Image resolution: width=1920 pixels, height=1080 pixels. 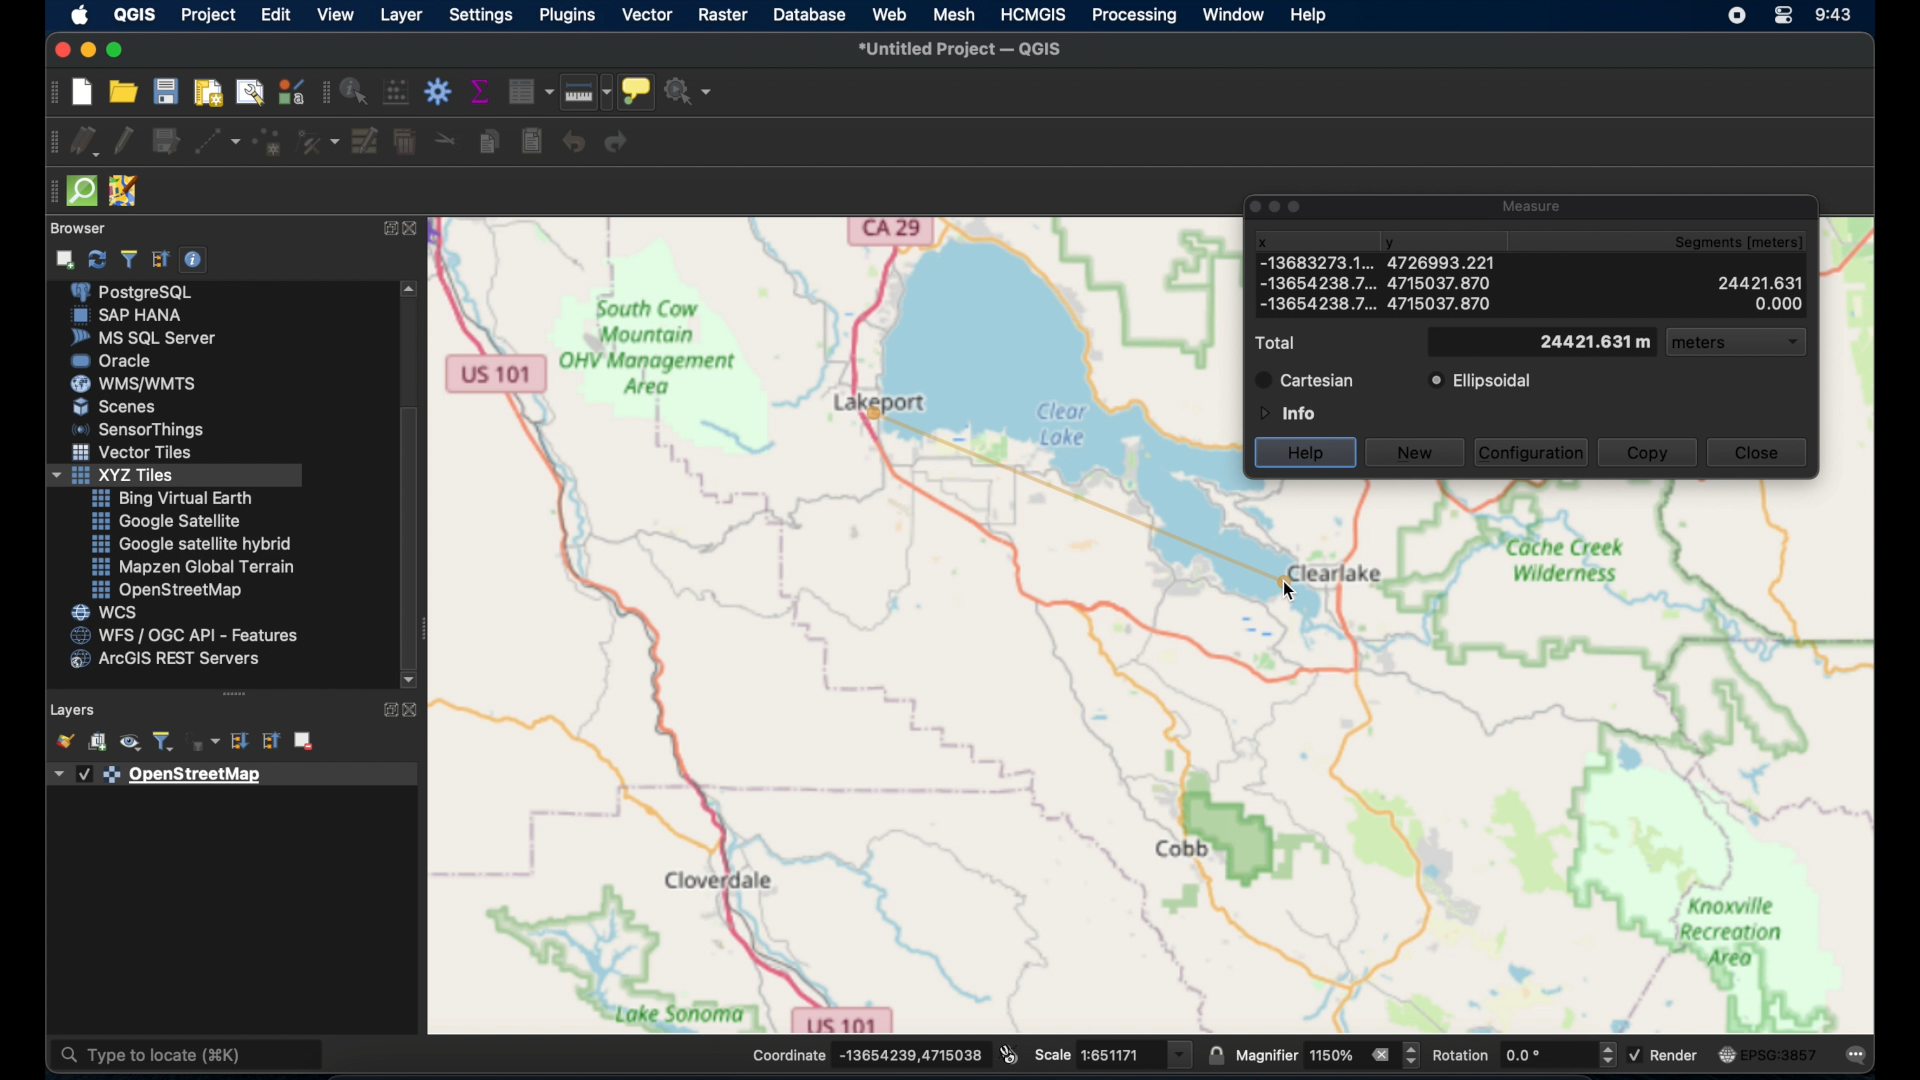 What do you see at coordinates (1648, 454) in the screenshot?
I see `copy` at bounding box center [1648, 454].